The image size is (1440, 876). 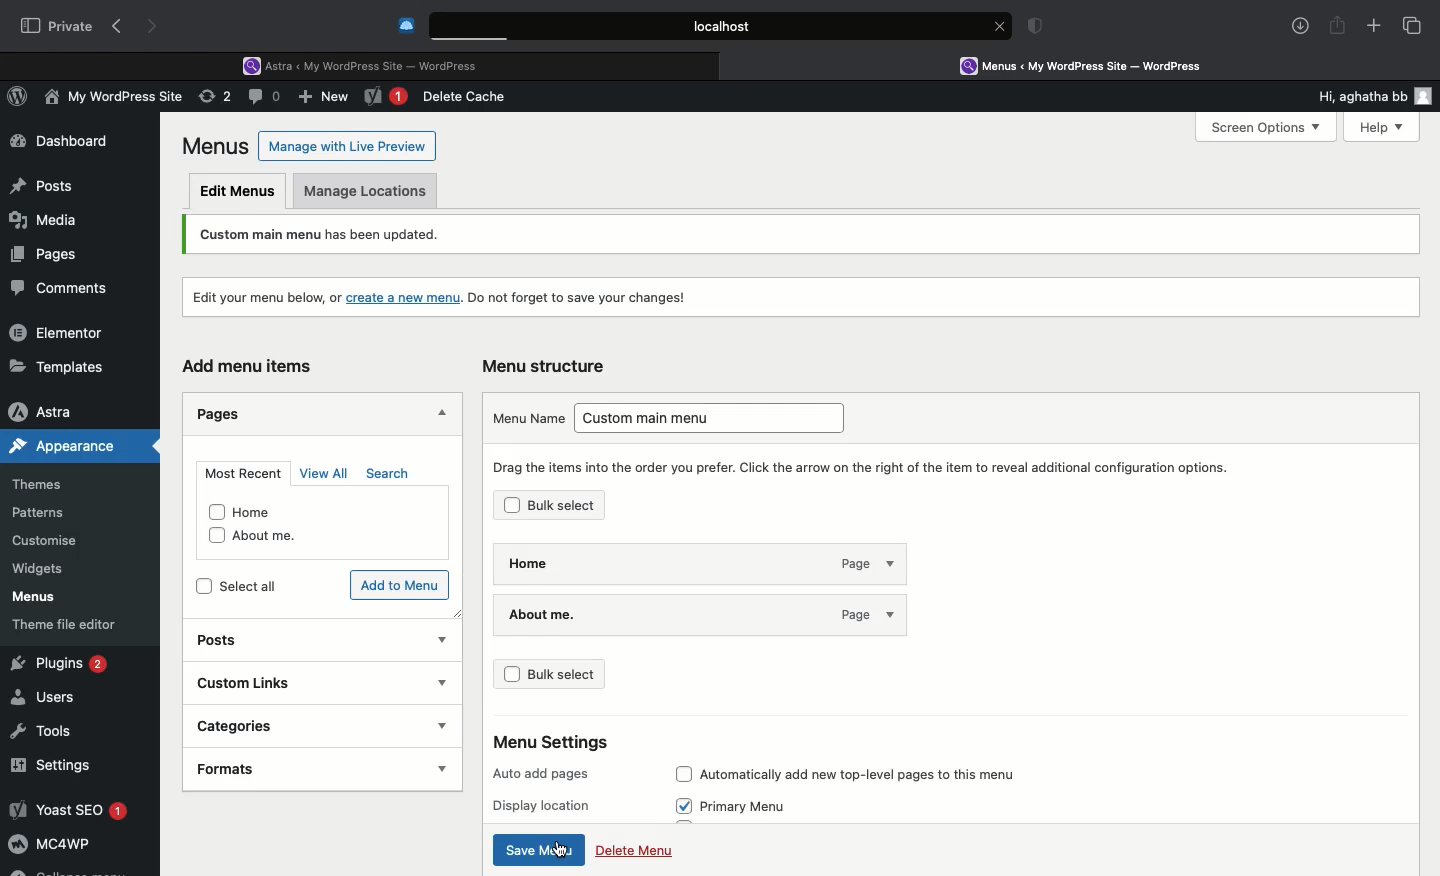 I want to click on show, so click(x=433, y=725).